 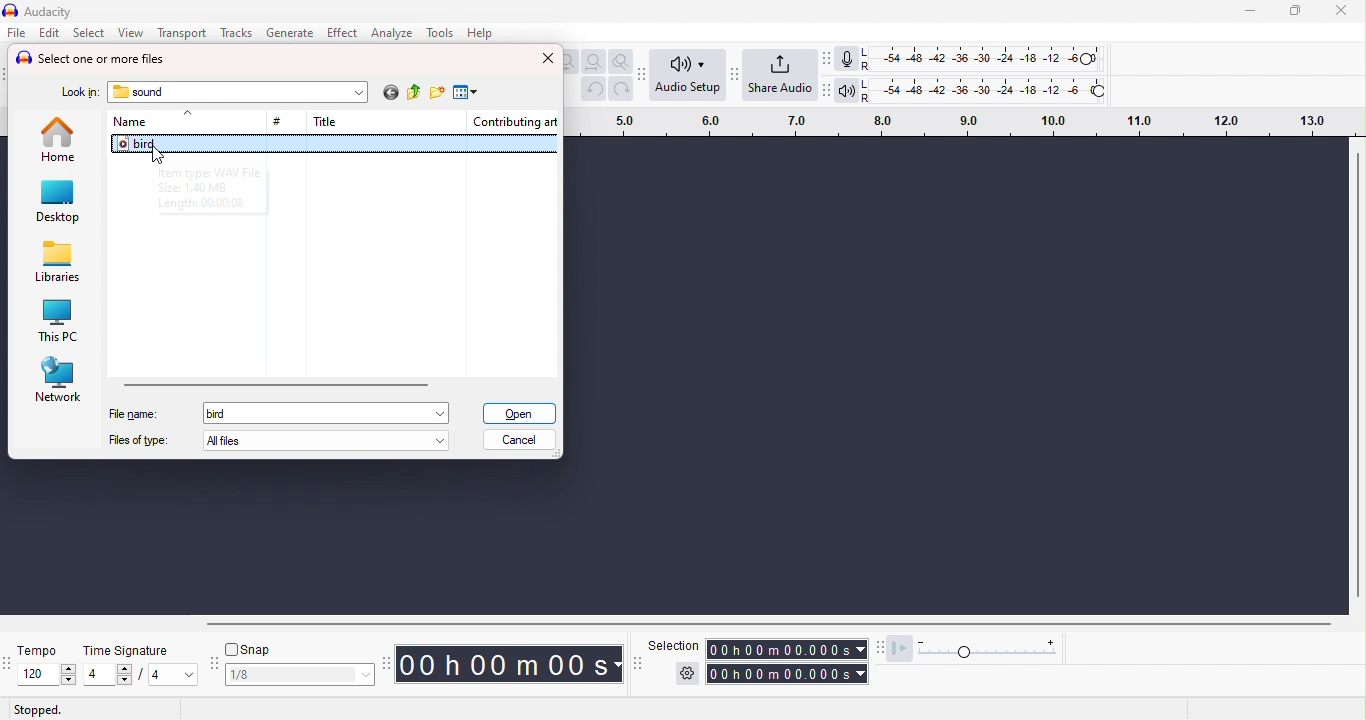 I want to click on select one more more files, so click(x=91, y=59).